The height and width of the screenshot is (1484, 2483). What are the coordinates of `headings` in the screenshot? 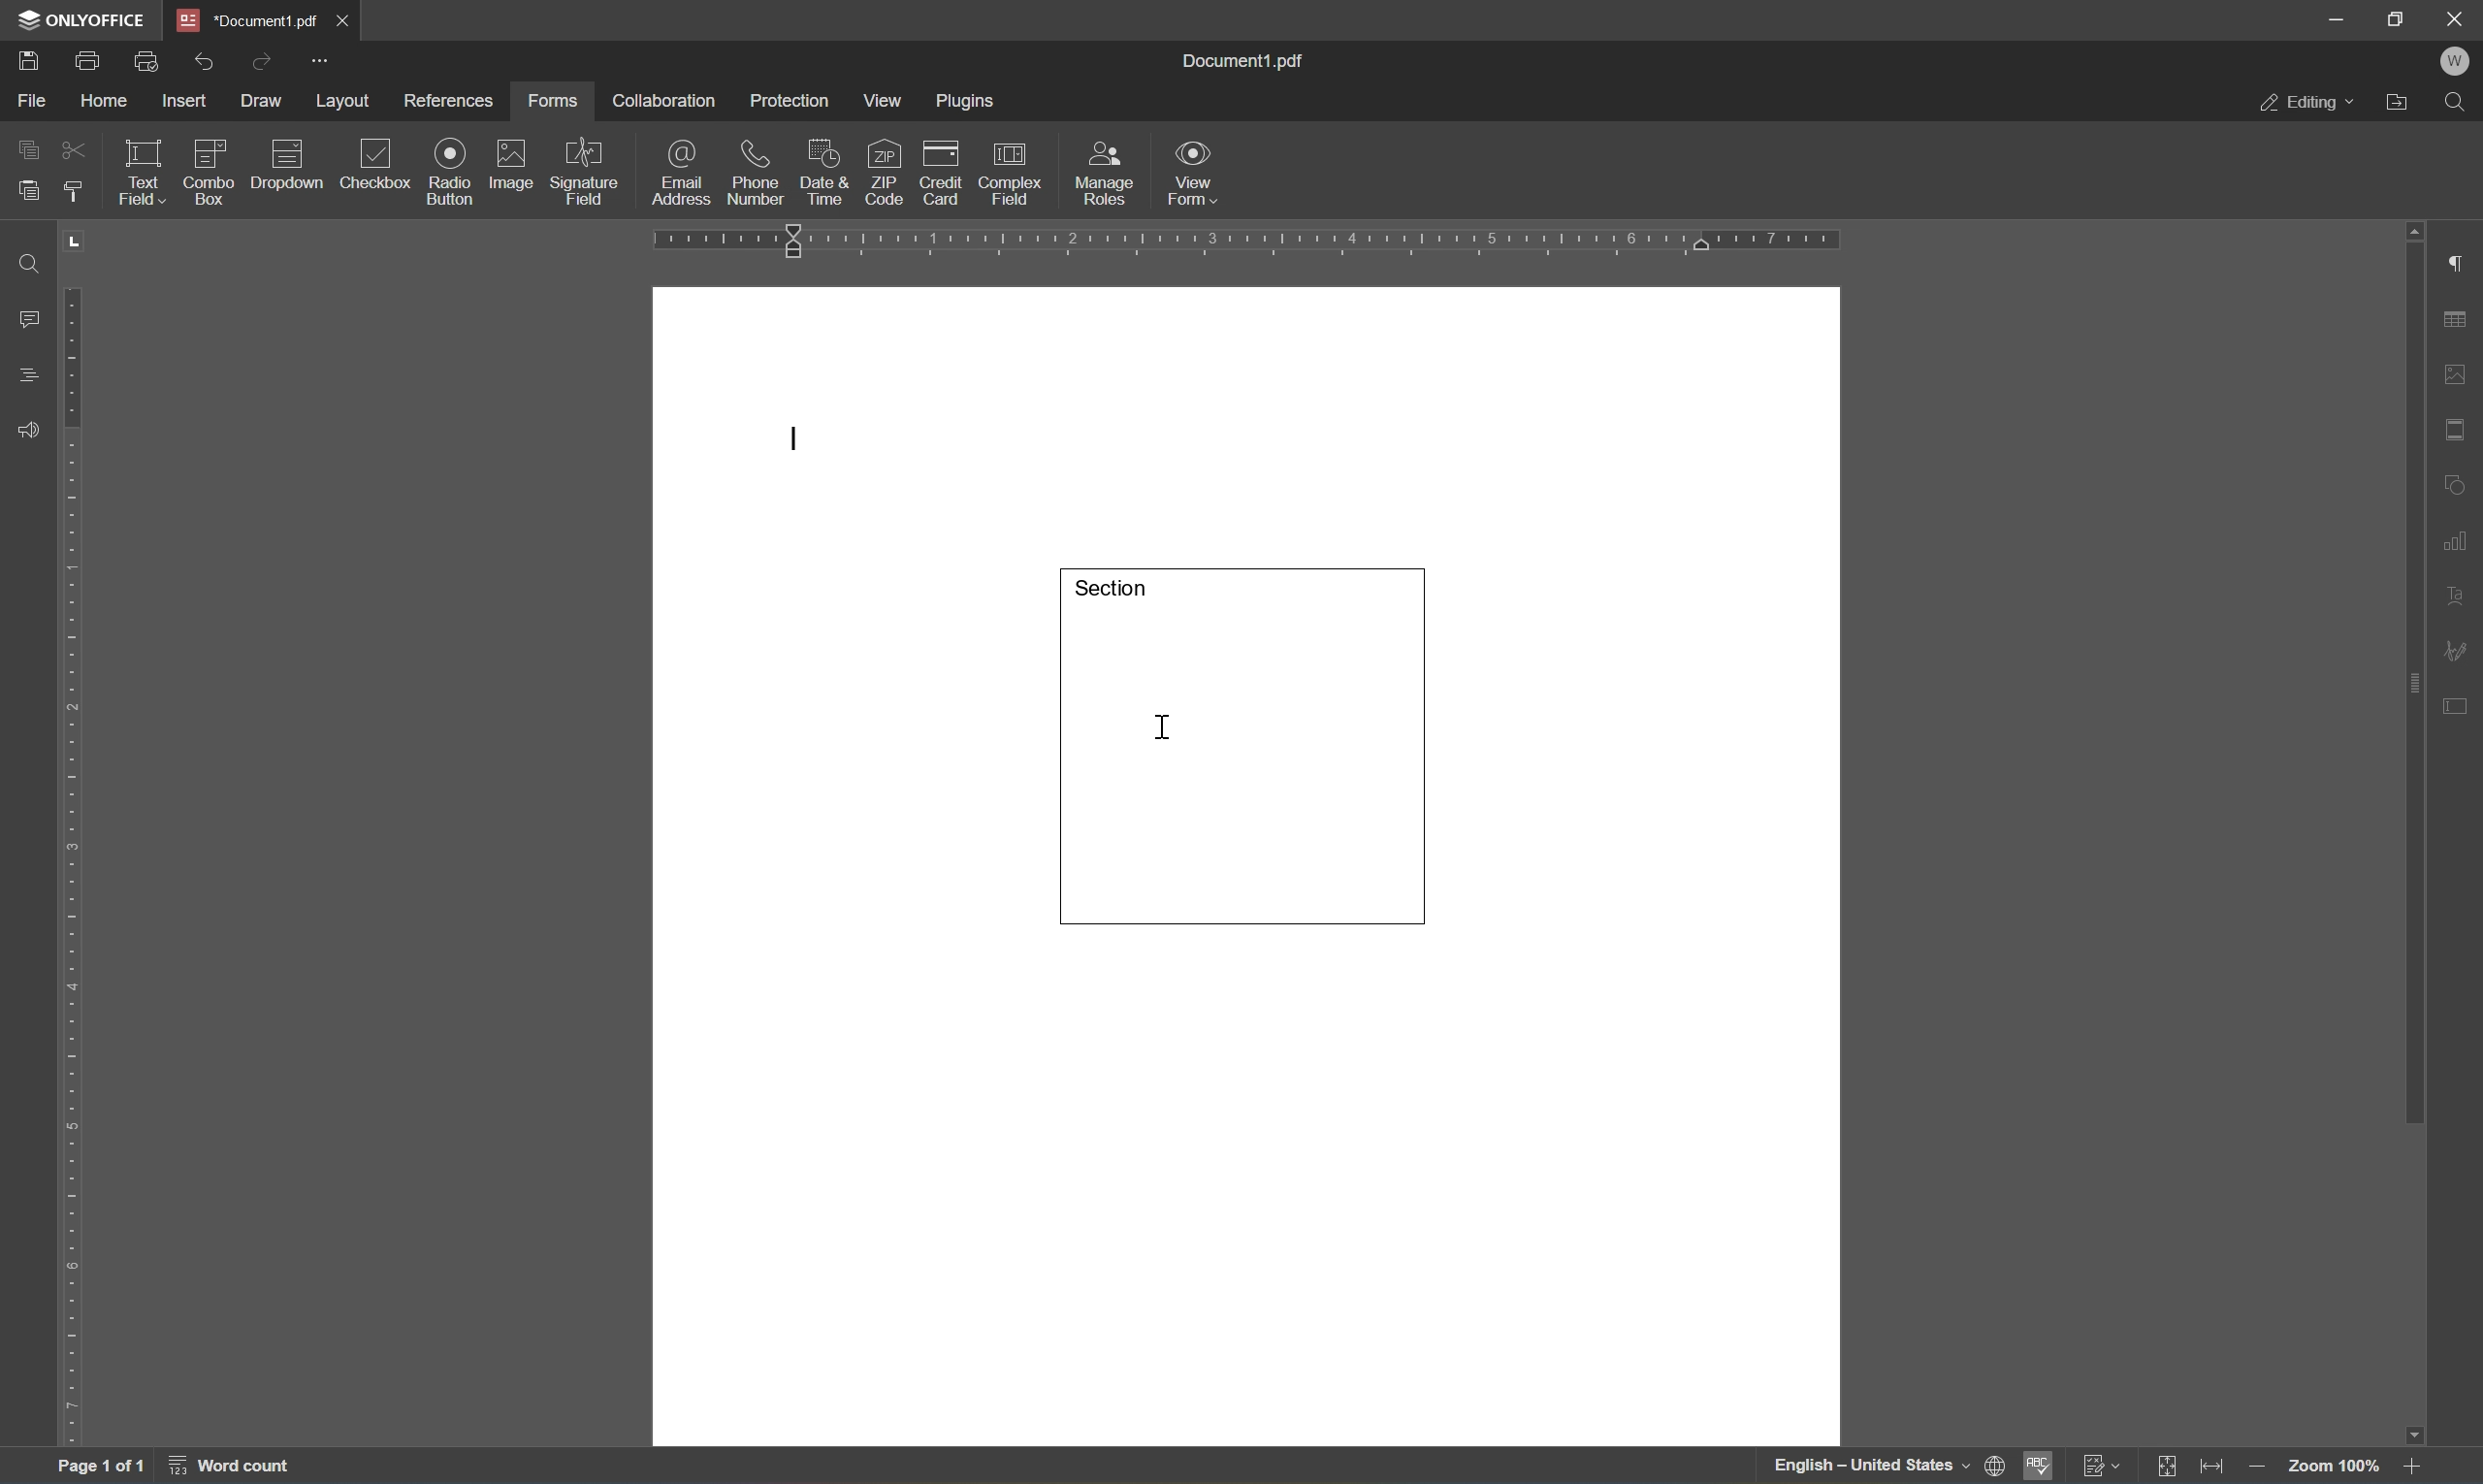 It's located at (28, 374).